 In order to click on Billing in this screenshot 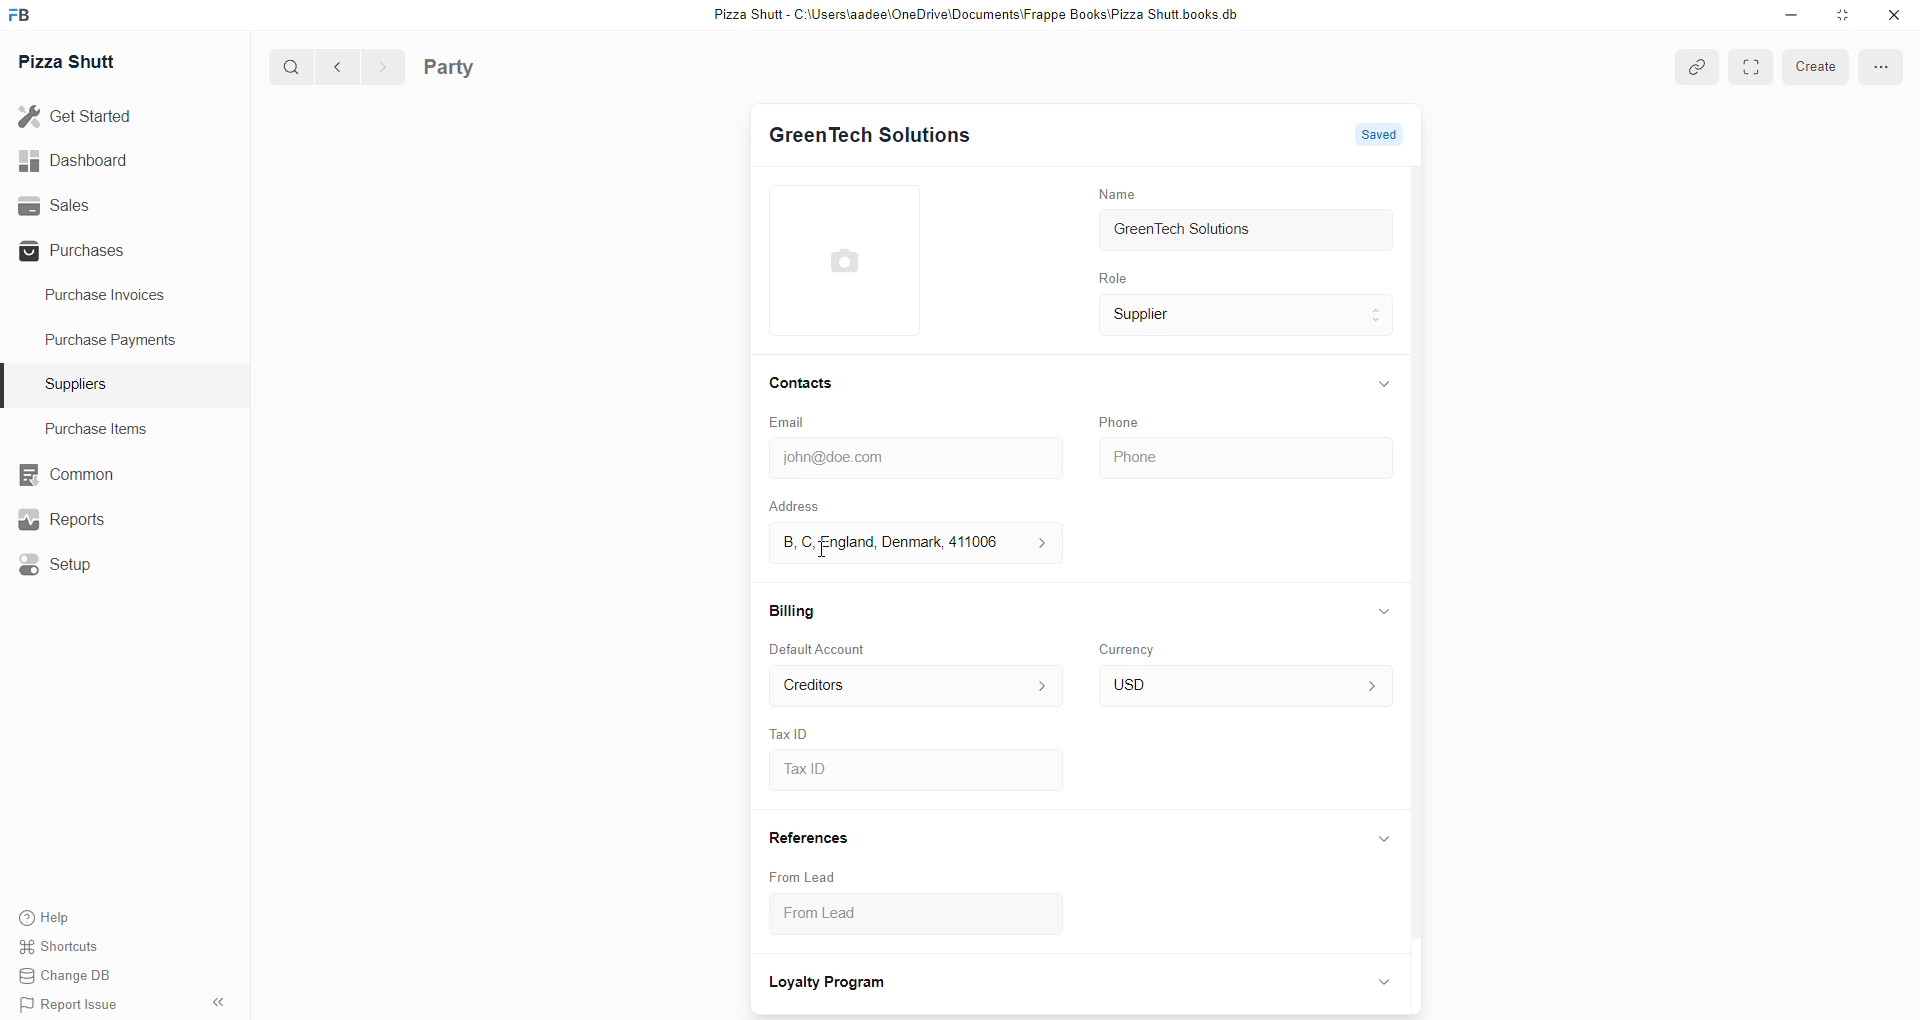, I will do `click(792, 608)`.